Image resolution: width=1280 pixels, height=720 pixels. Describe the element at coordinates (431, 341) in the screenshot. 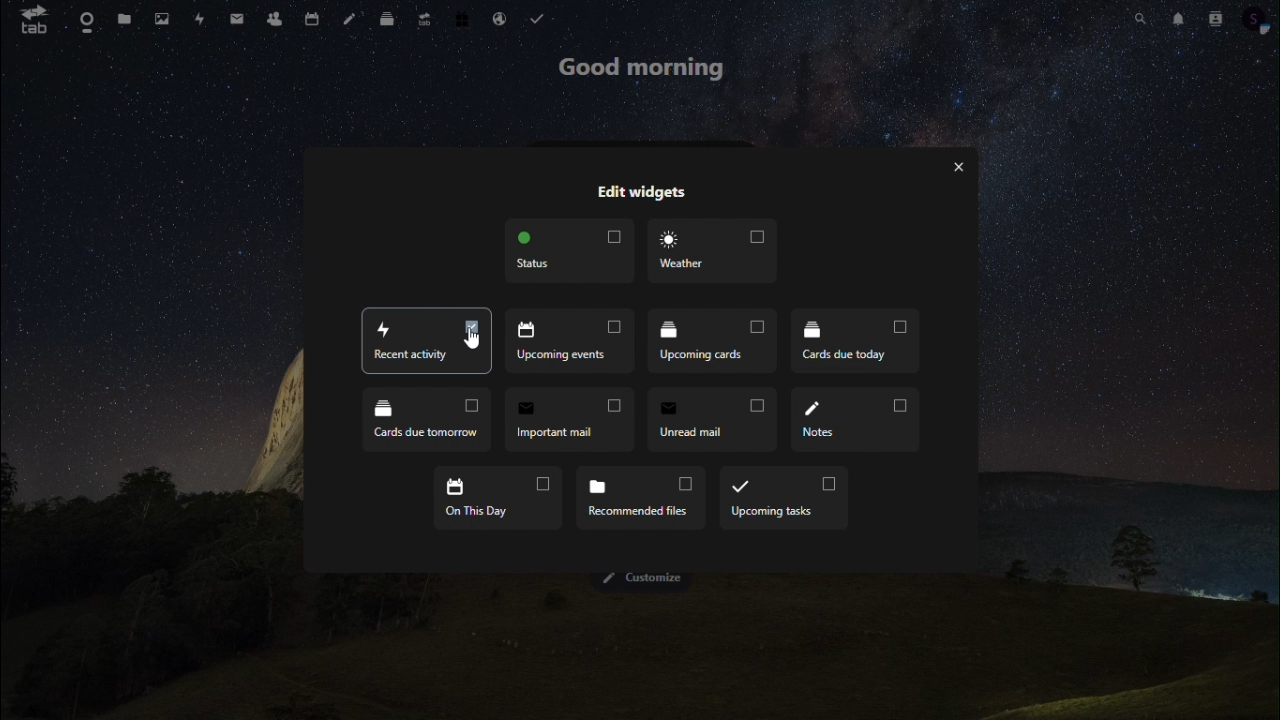

I see `recent acticity` at that location.